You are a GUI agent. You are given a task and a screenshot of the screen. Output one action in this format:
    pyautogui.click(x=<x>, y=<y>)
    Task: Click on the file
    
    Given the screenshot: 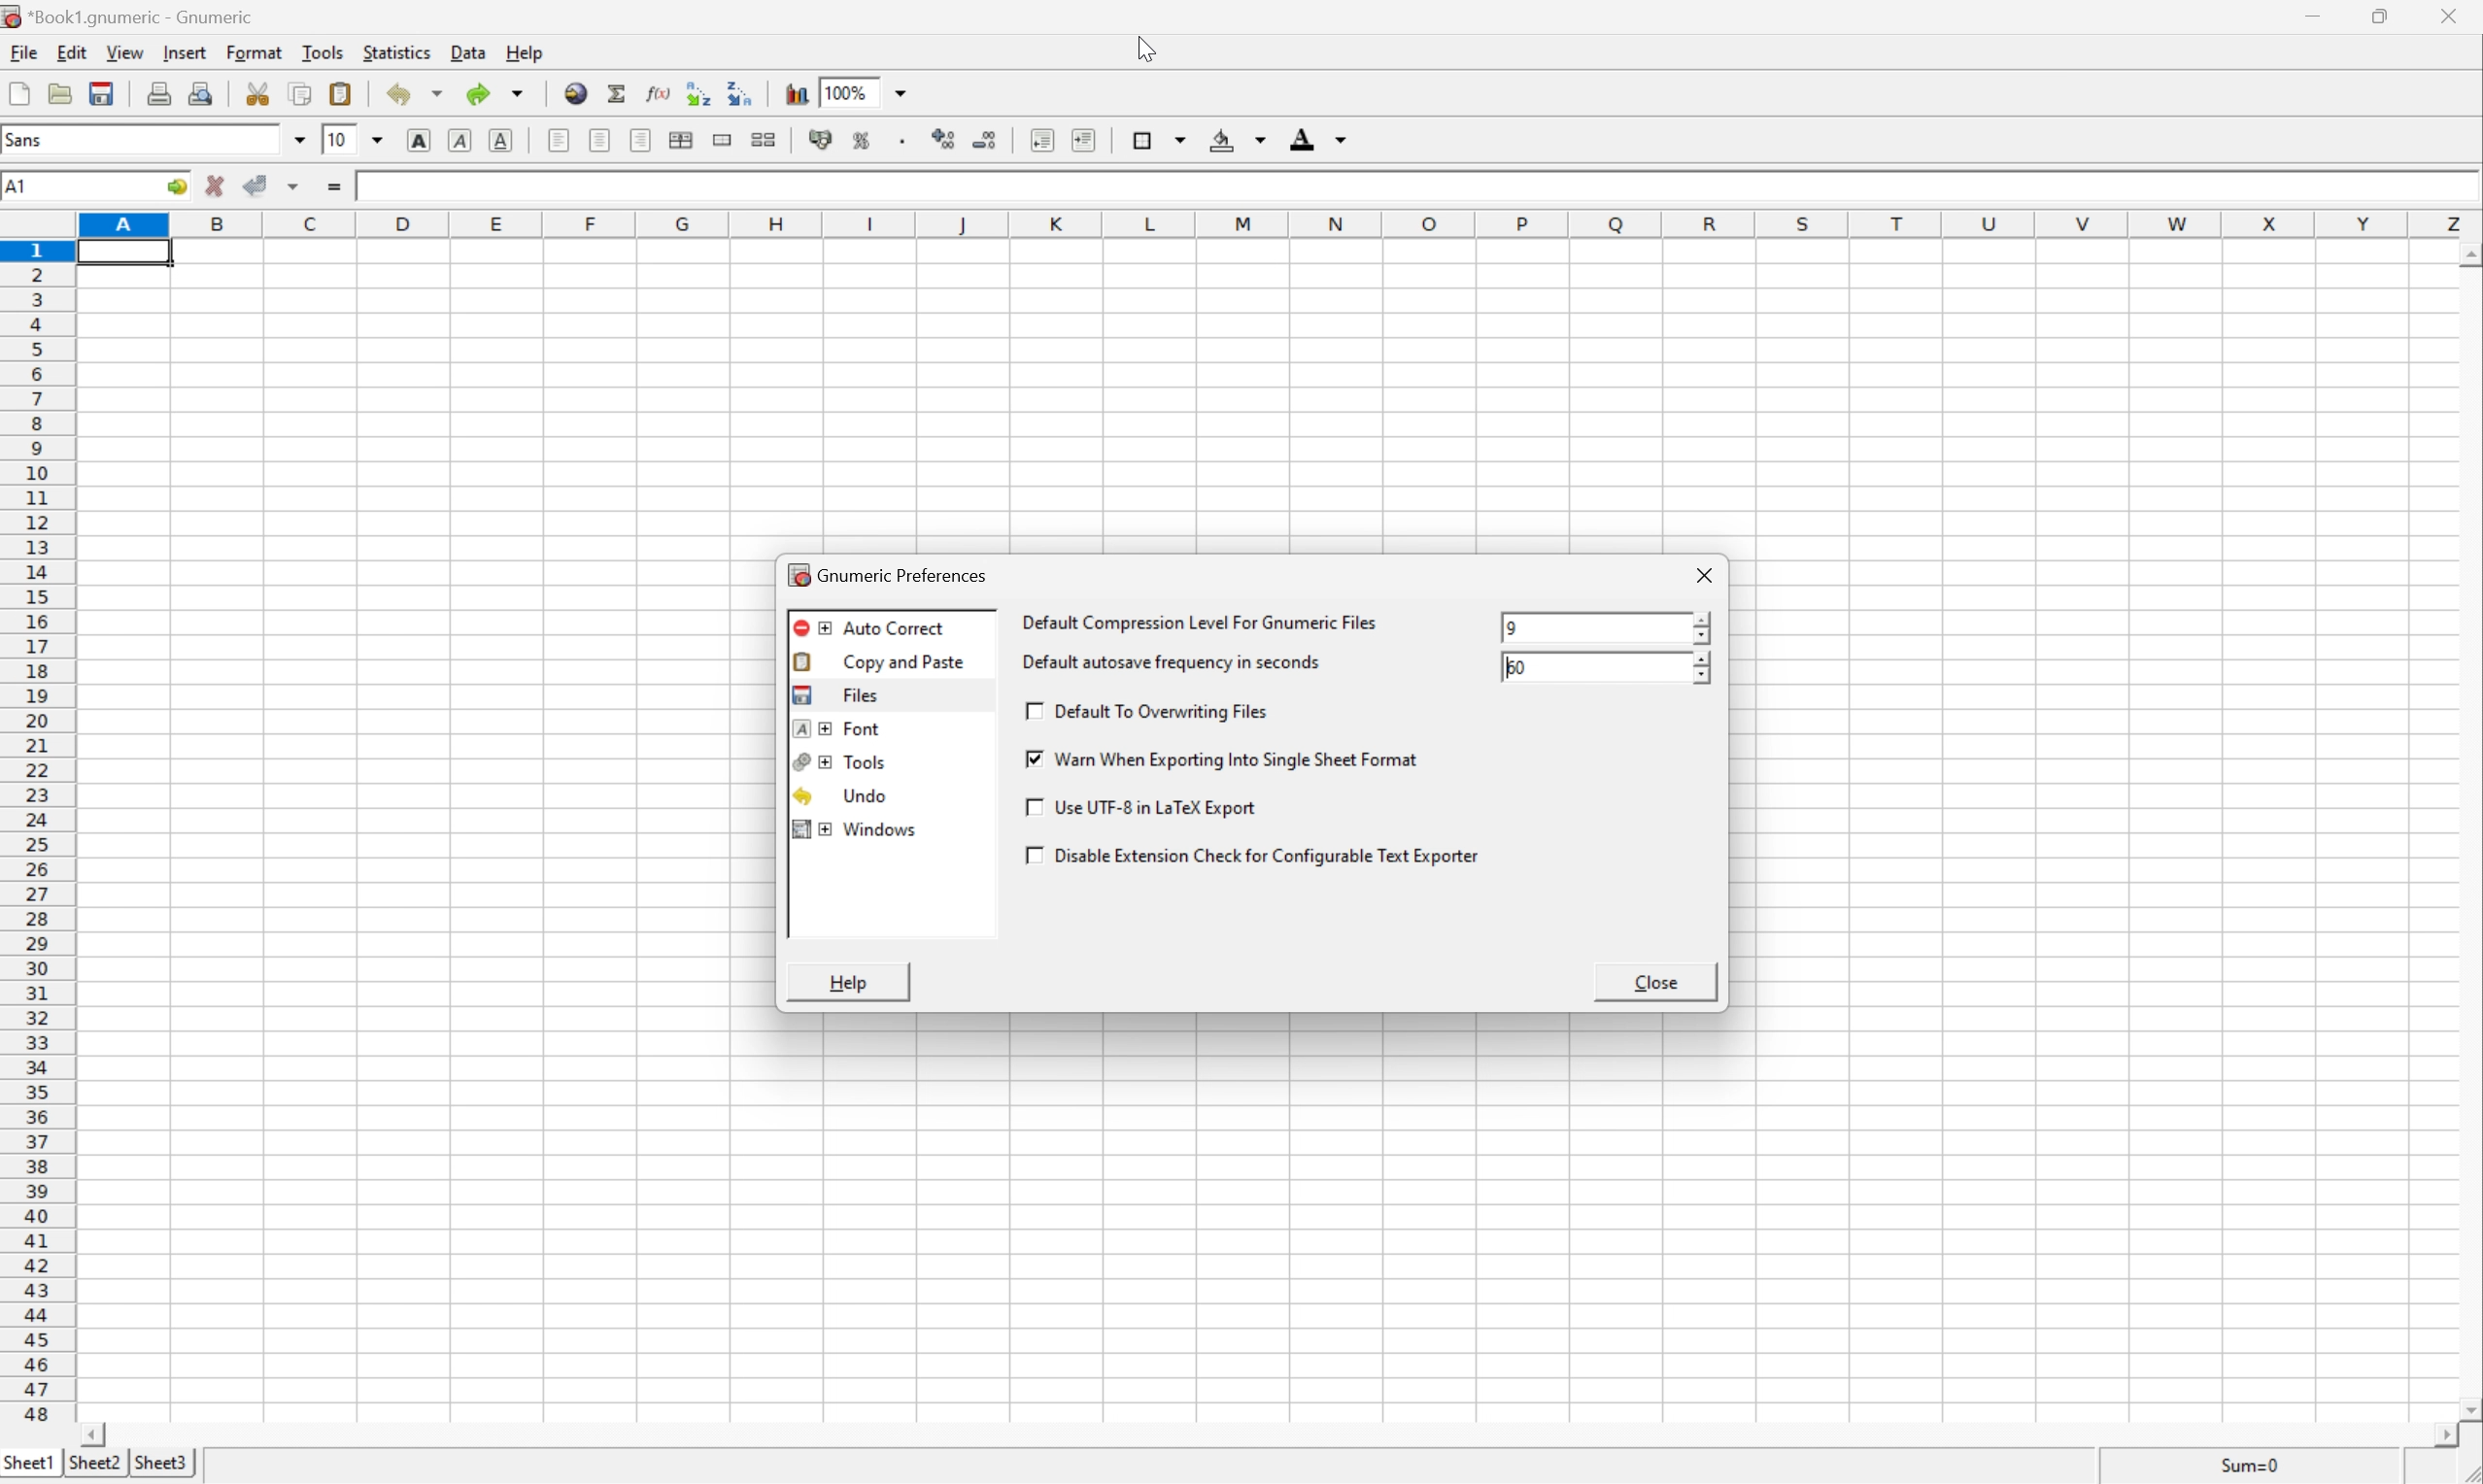 What is the action you would take?
    pyautogui.click(x=22, y=51)
    